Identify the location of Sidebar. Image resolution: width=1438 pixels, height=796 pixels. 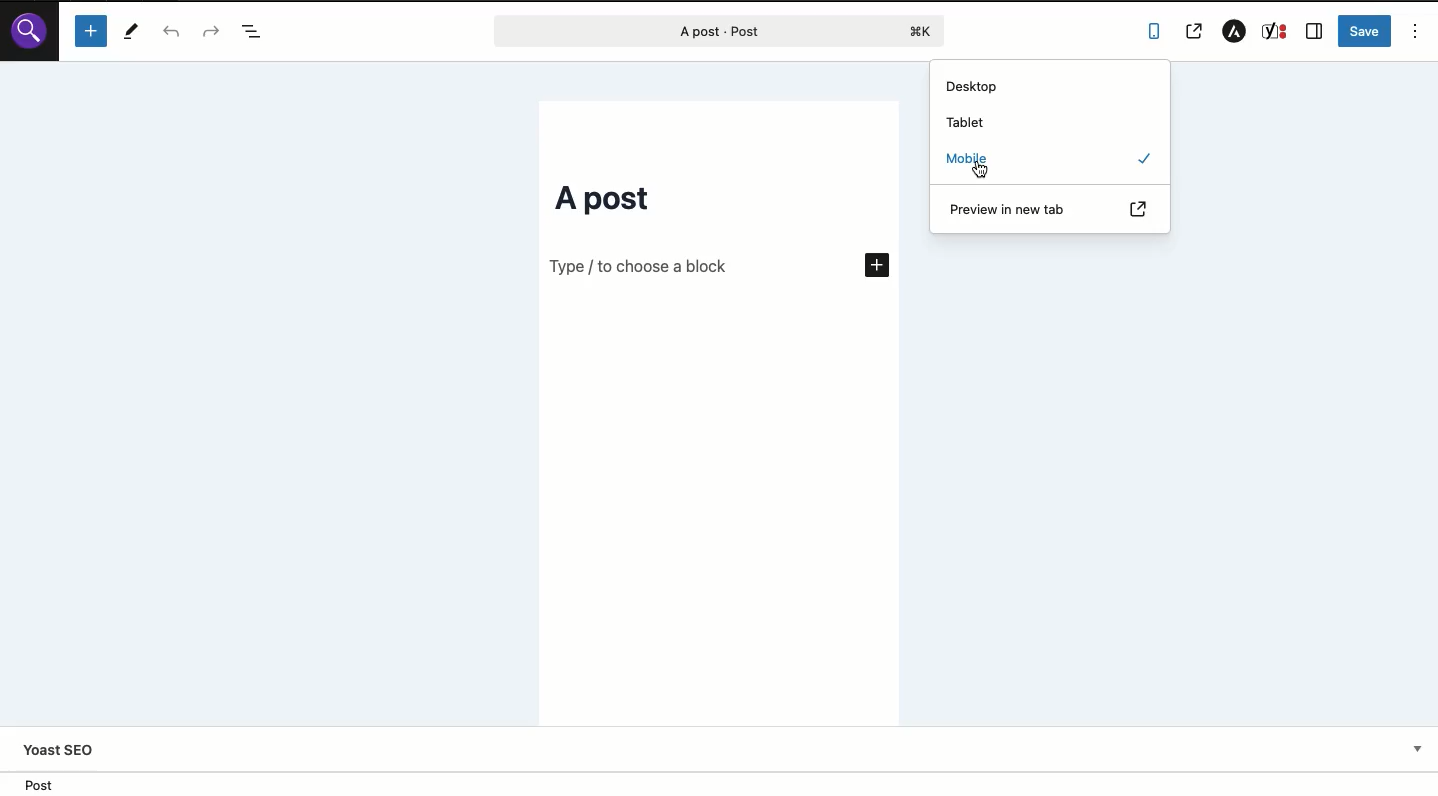
(1314, 32).